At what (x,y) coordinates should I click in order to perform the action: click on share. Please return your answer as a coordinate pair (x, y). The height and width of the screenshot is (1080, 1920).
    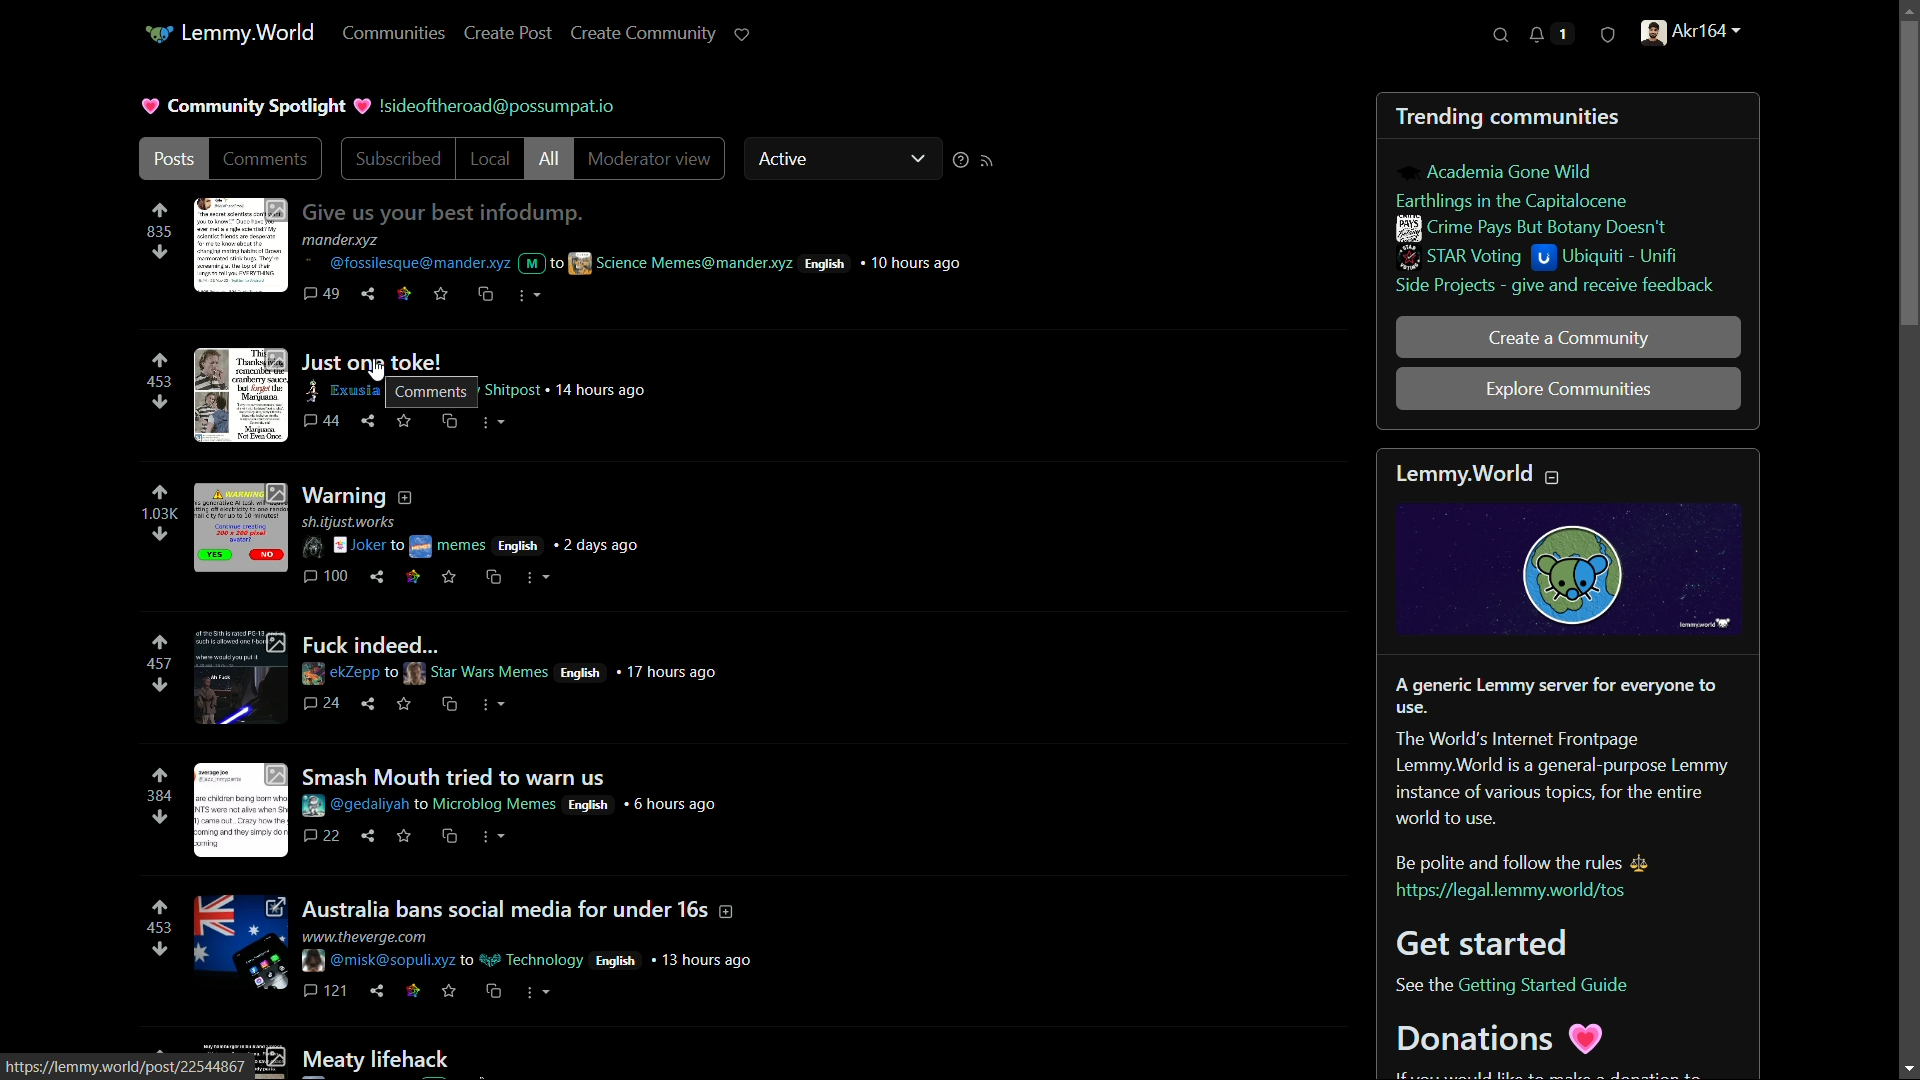
    Looking at the image, I should click on (366, 835).